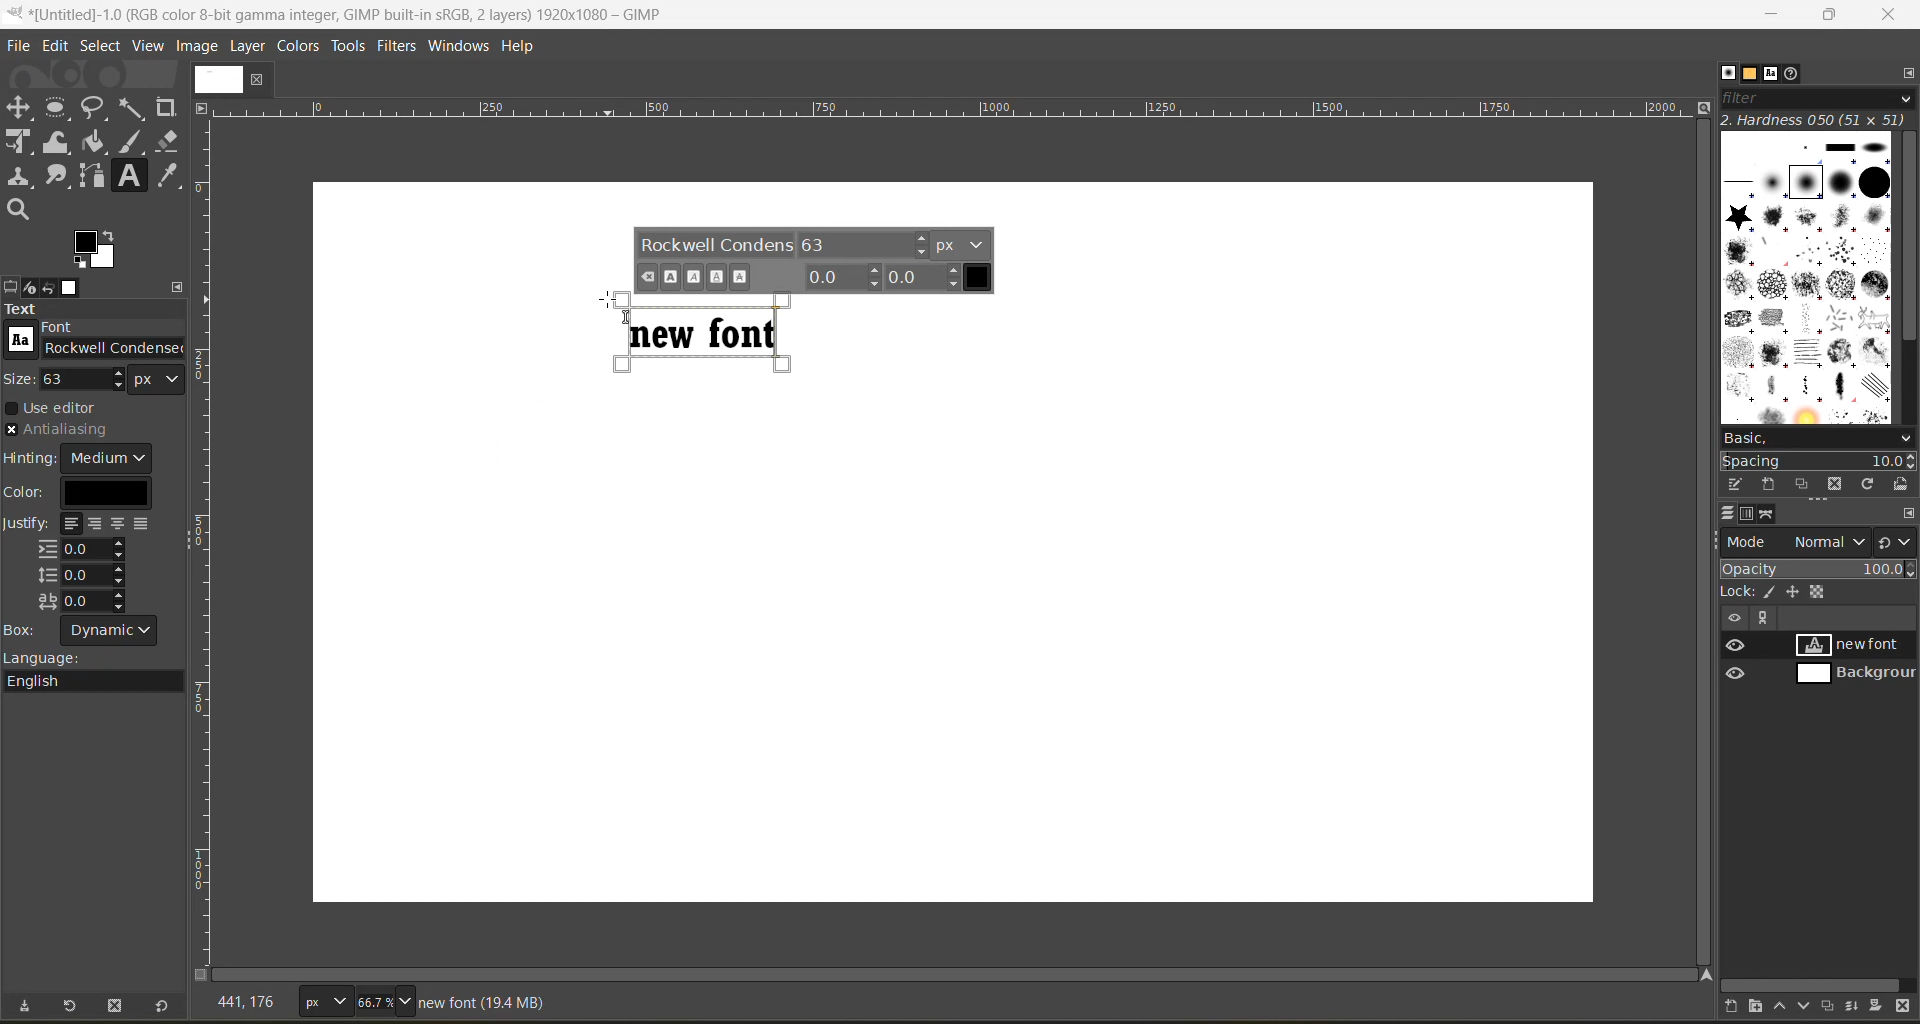  Describe the element at coordinates (1834, 486) in the screenshot. I see `delete this brush` at that location.